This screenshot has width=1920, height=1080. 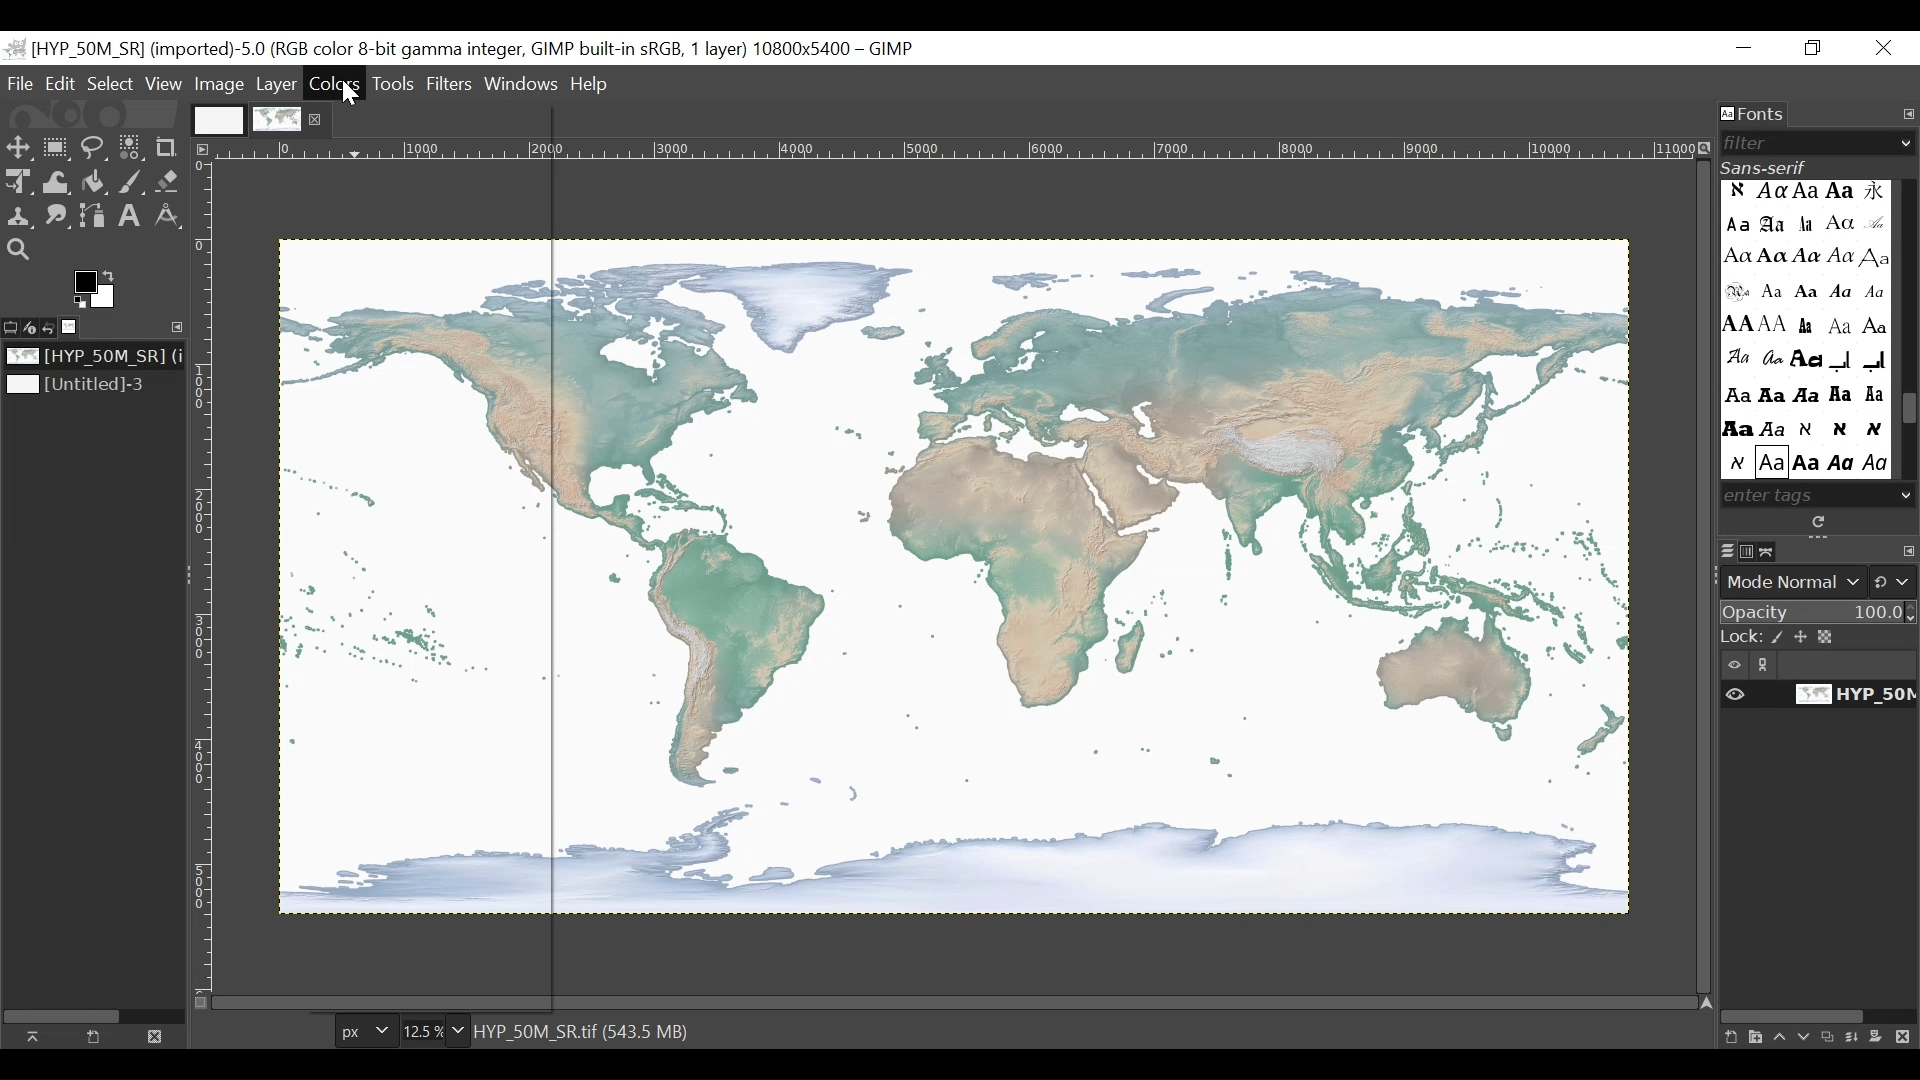 What do you see at coordinates (94, 218) in the screenshot?
I see `Paths Tool` at bounding box center [94, 218].